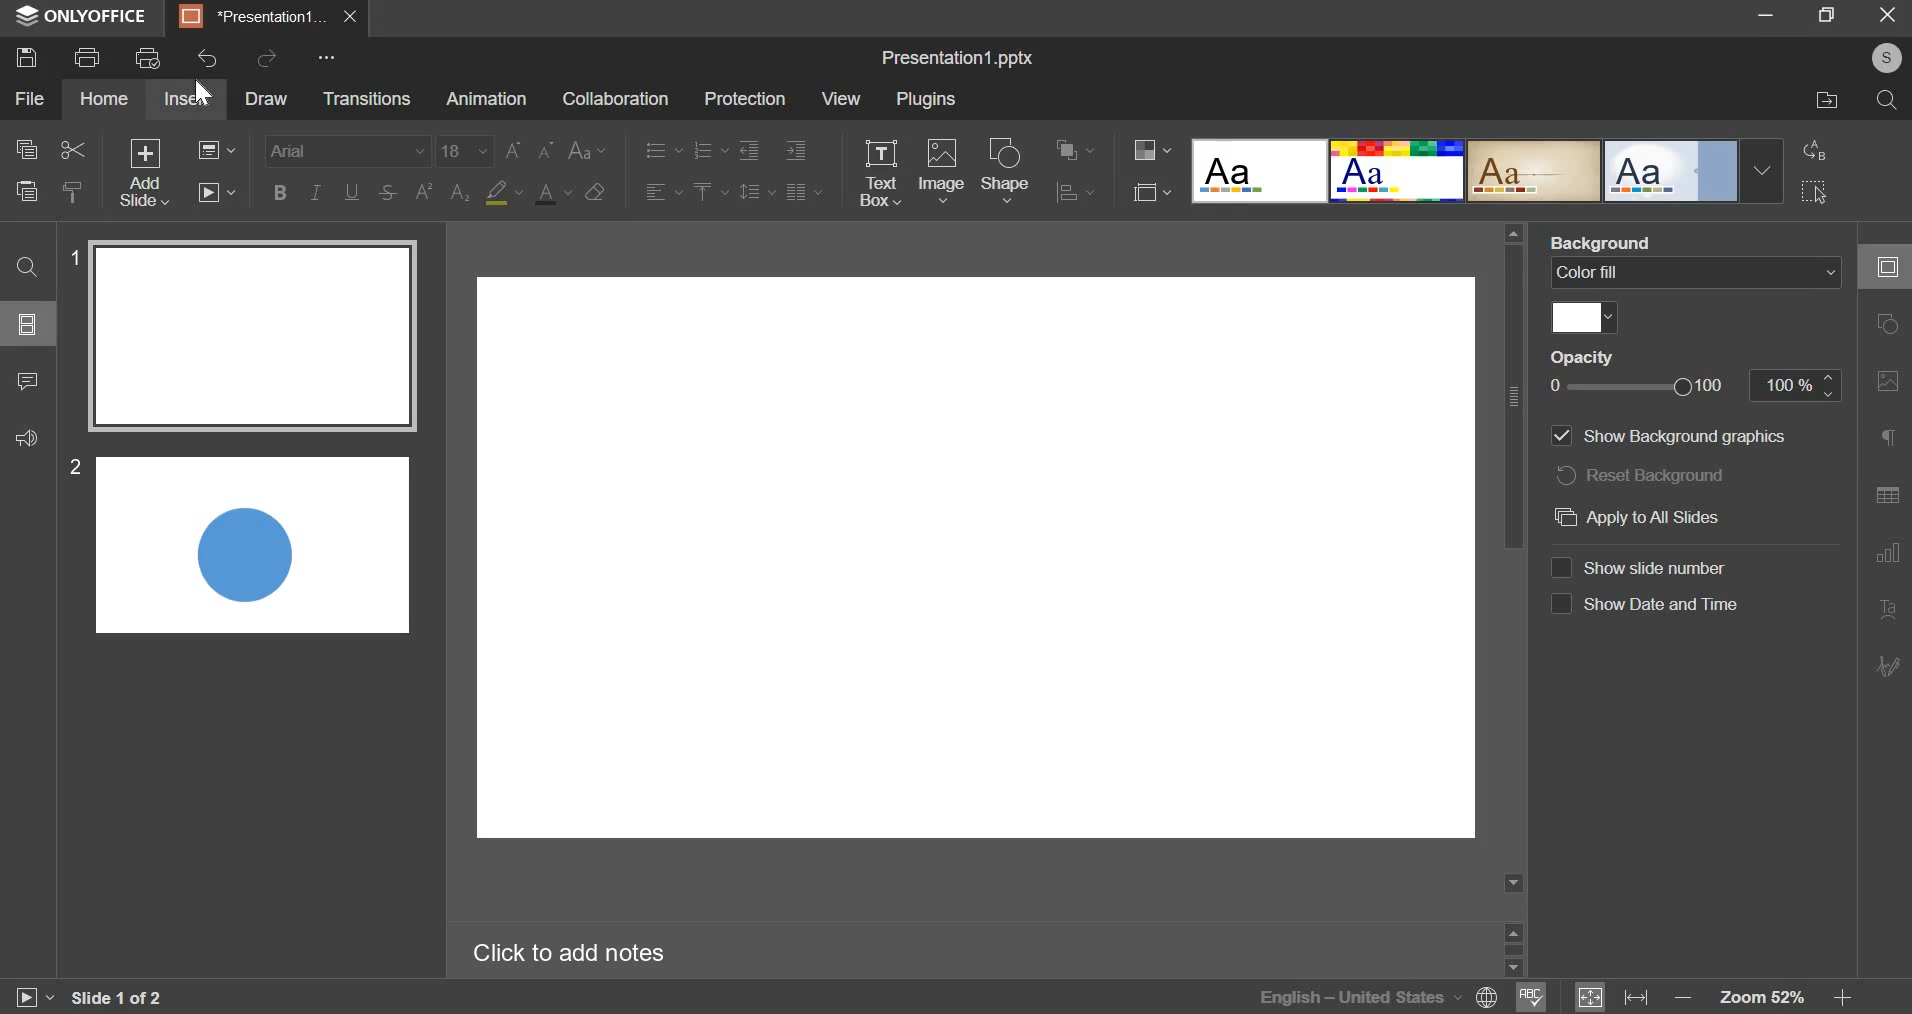  I want to click on paste, so click(28, 190).